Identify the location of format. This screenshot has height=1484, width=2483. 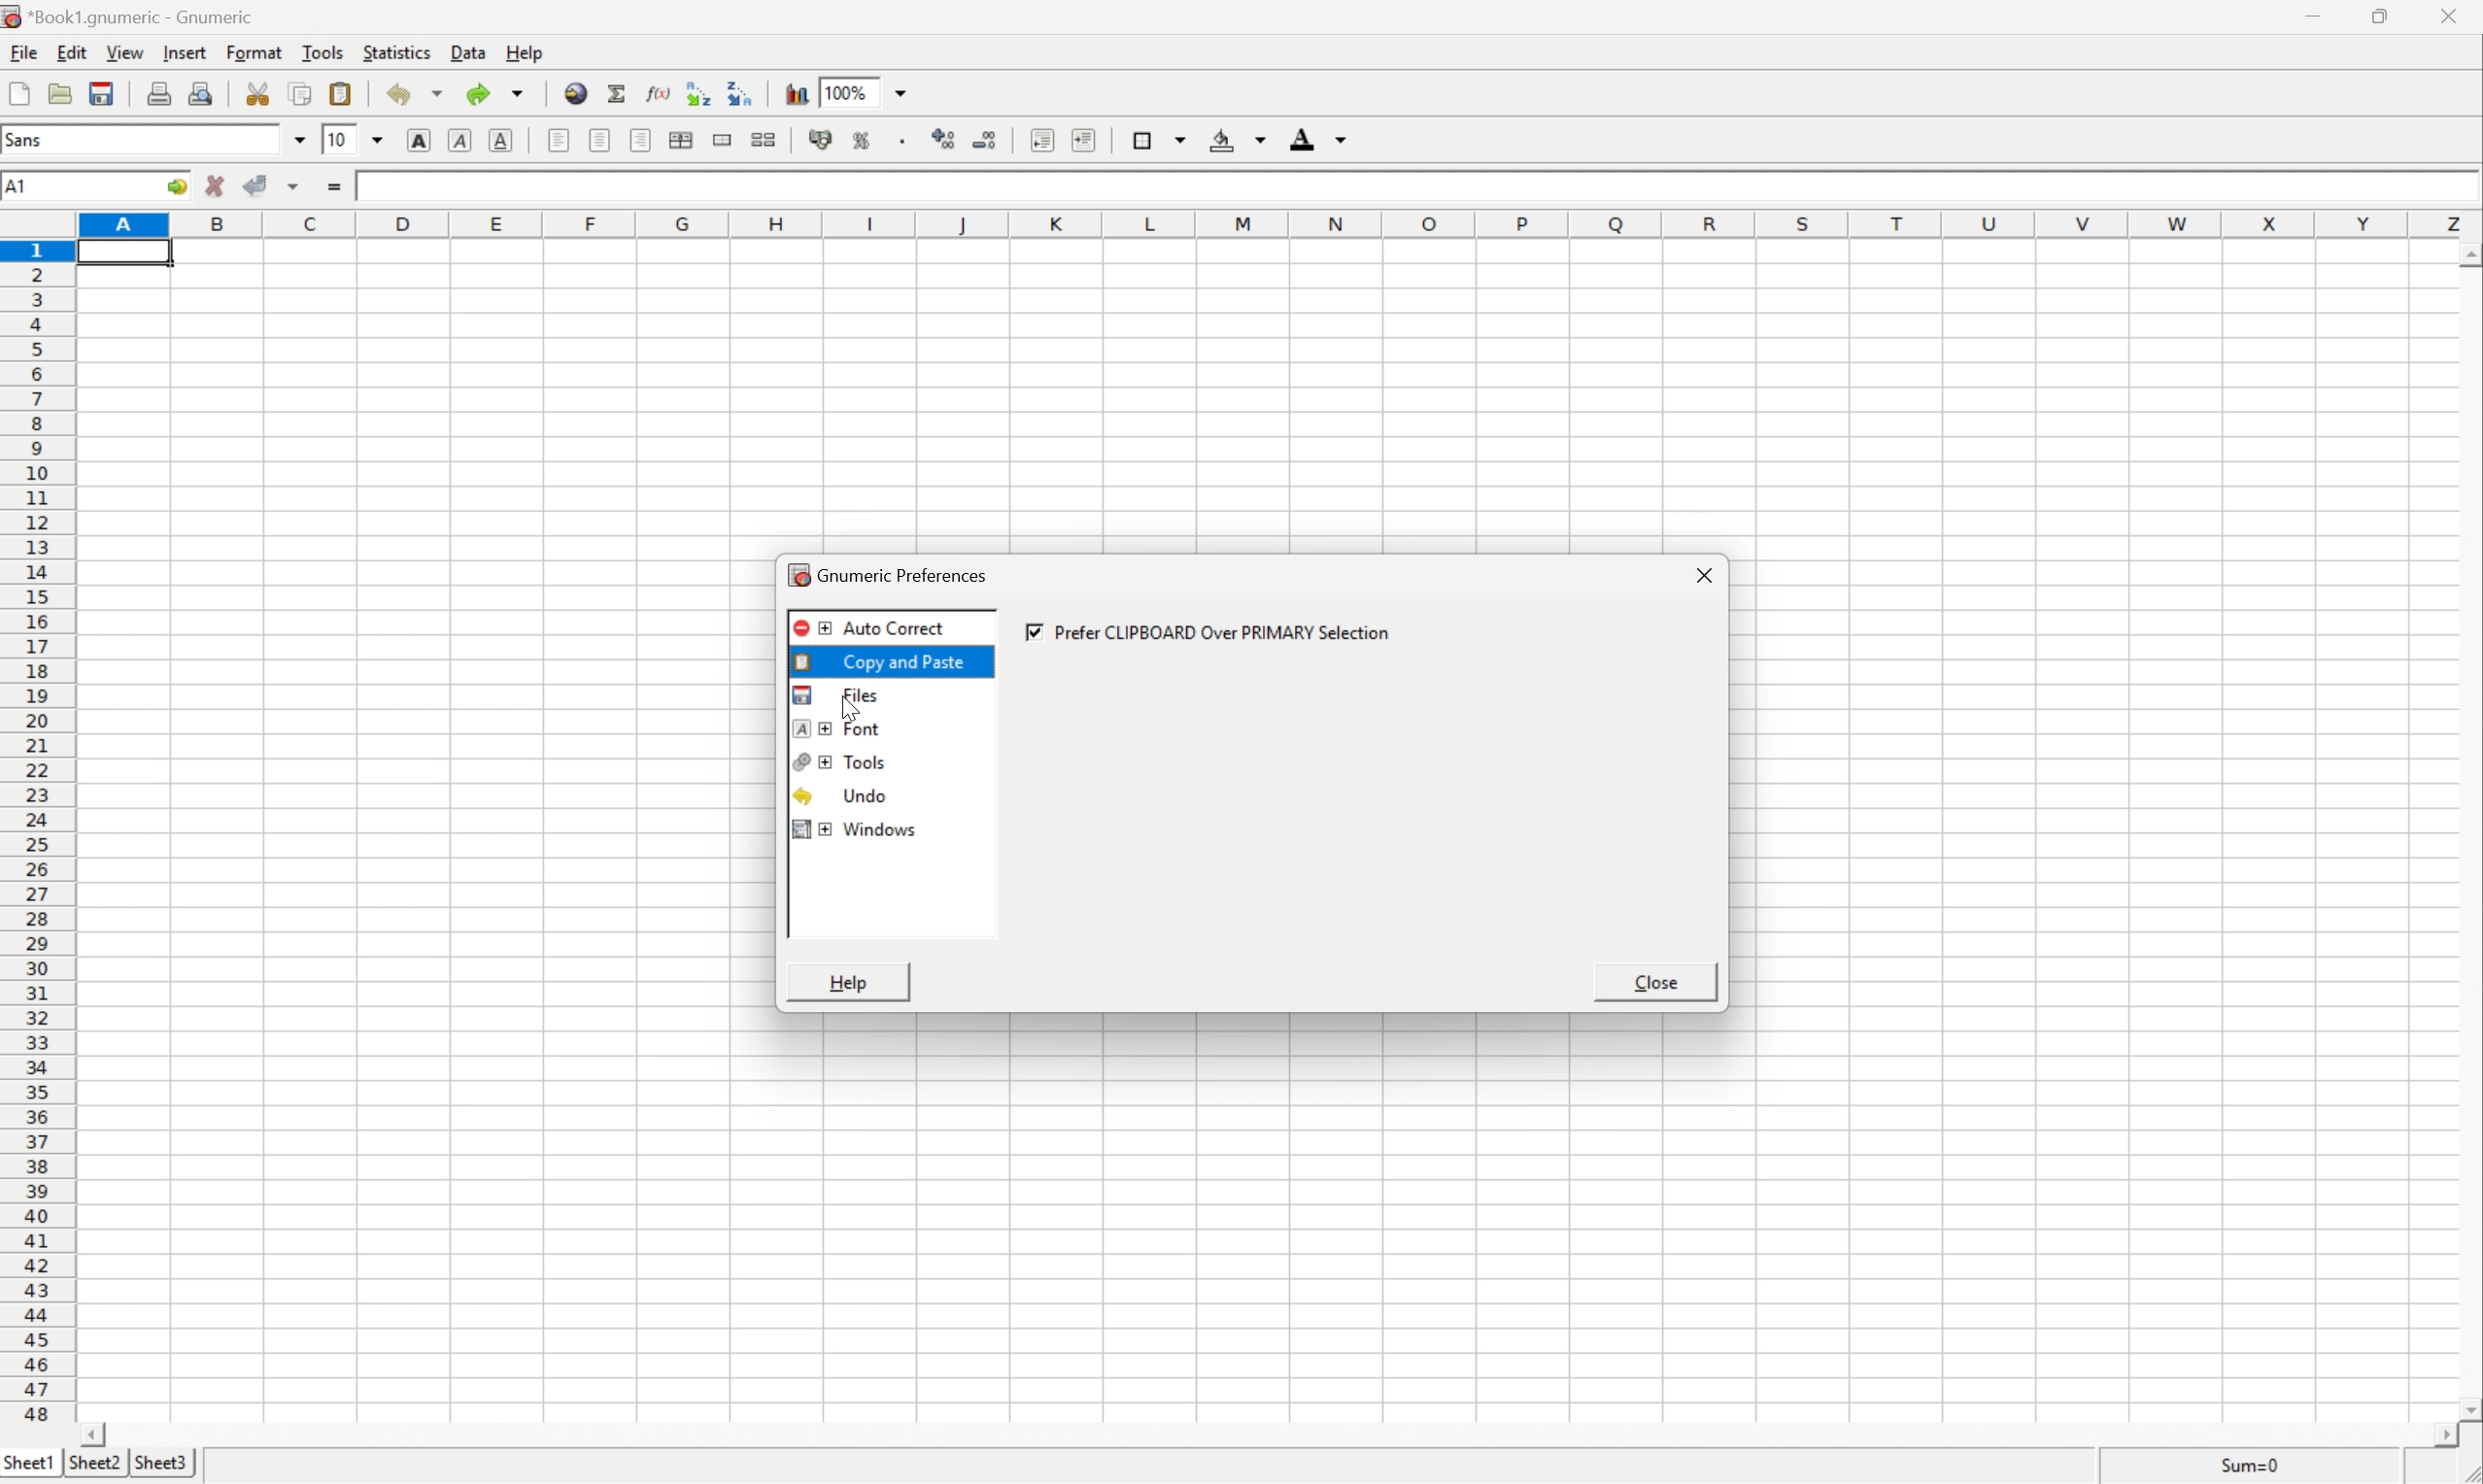
(253, 53).